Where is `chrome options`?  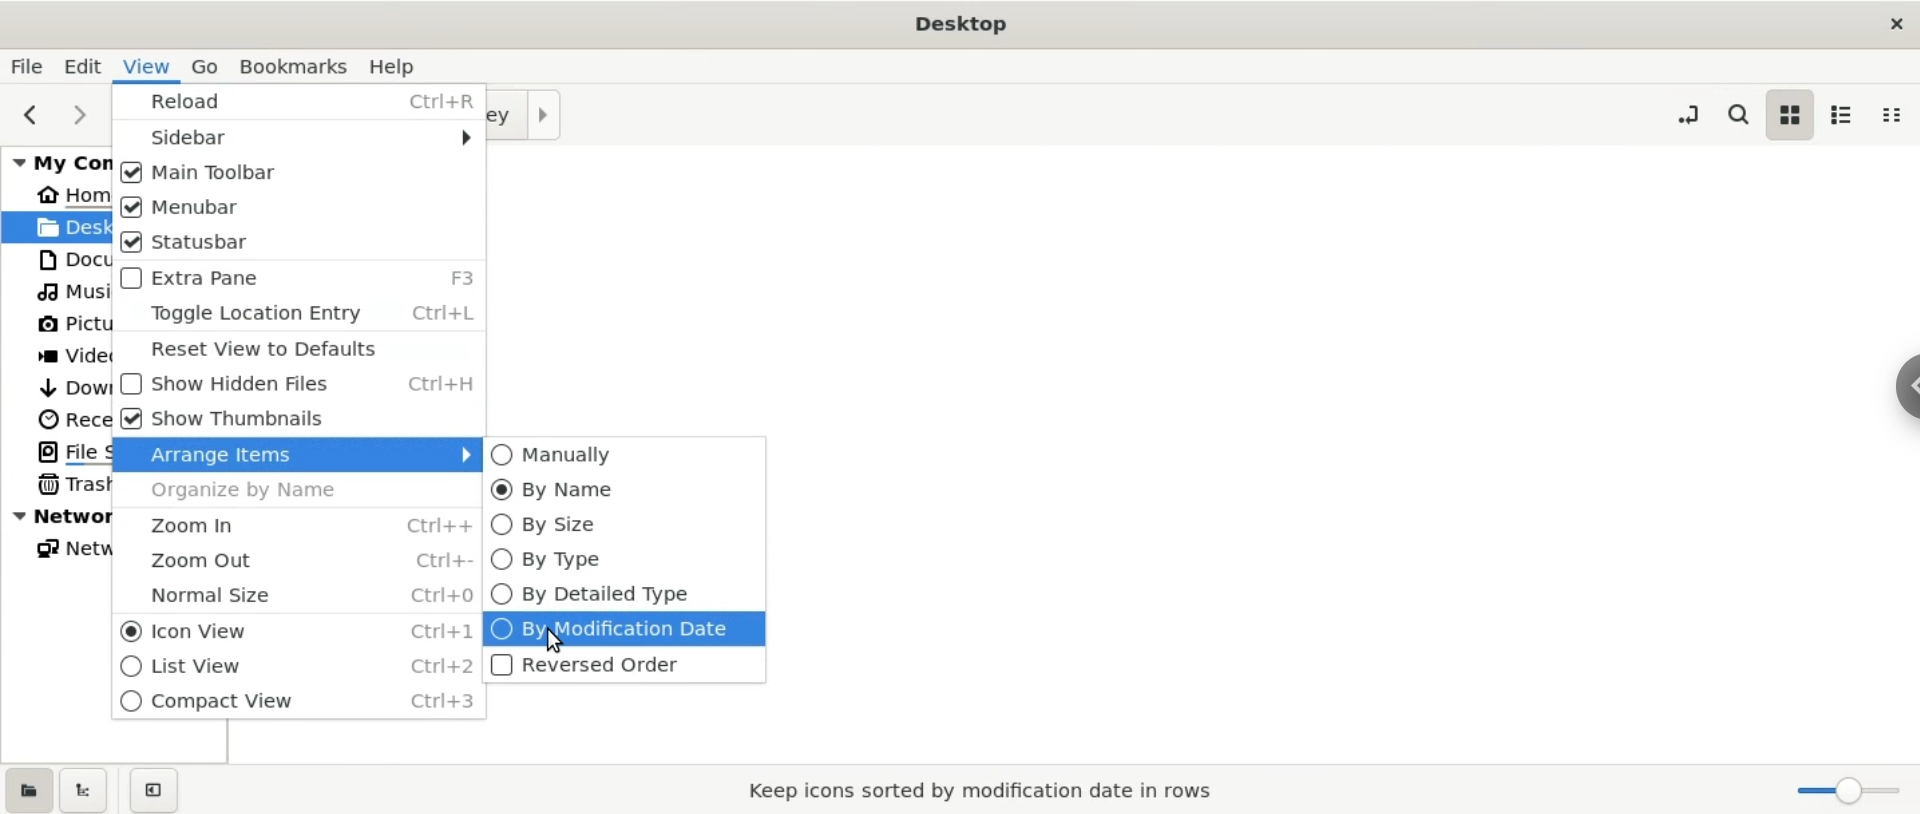 chrome options is located at coordinates (1904, 387).